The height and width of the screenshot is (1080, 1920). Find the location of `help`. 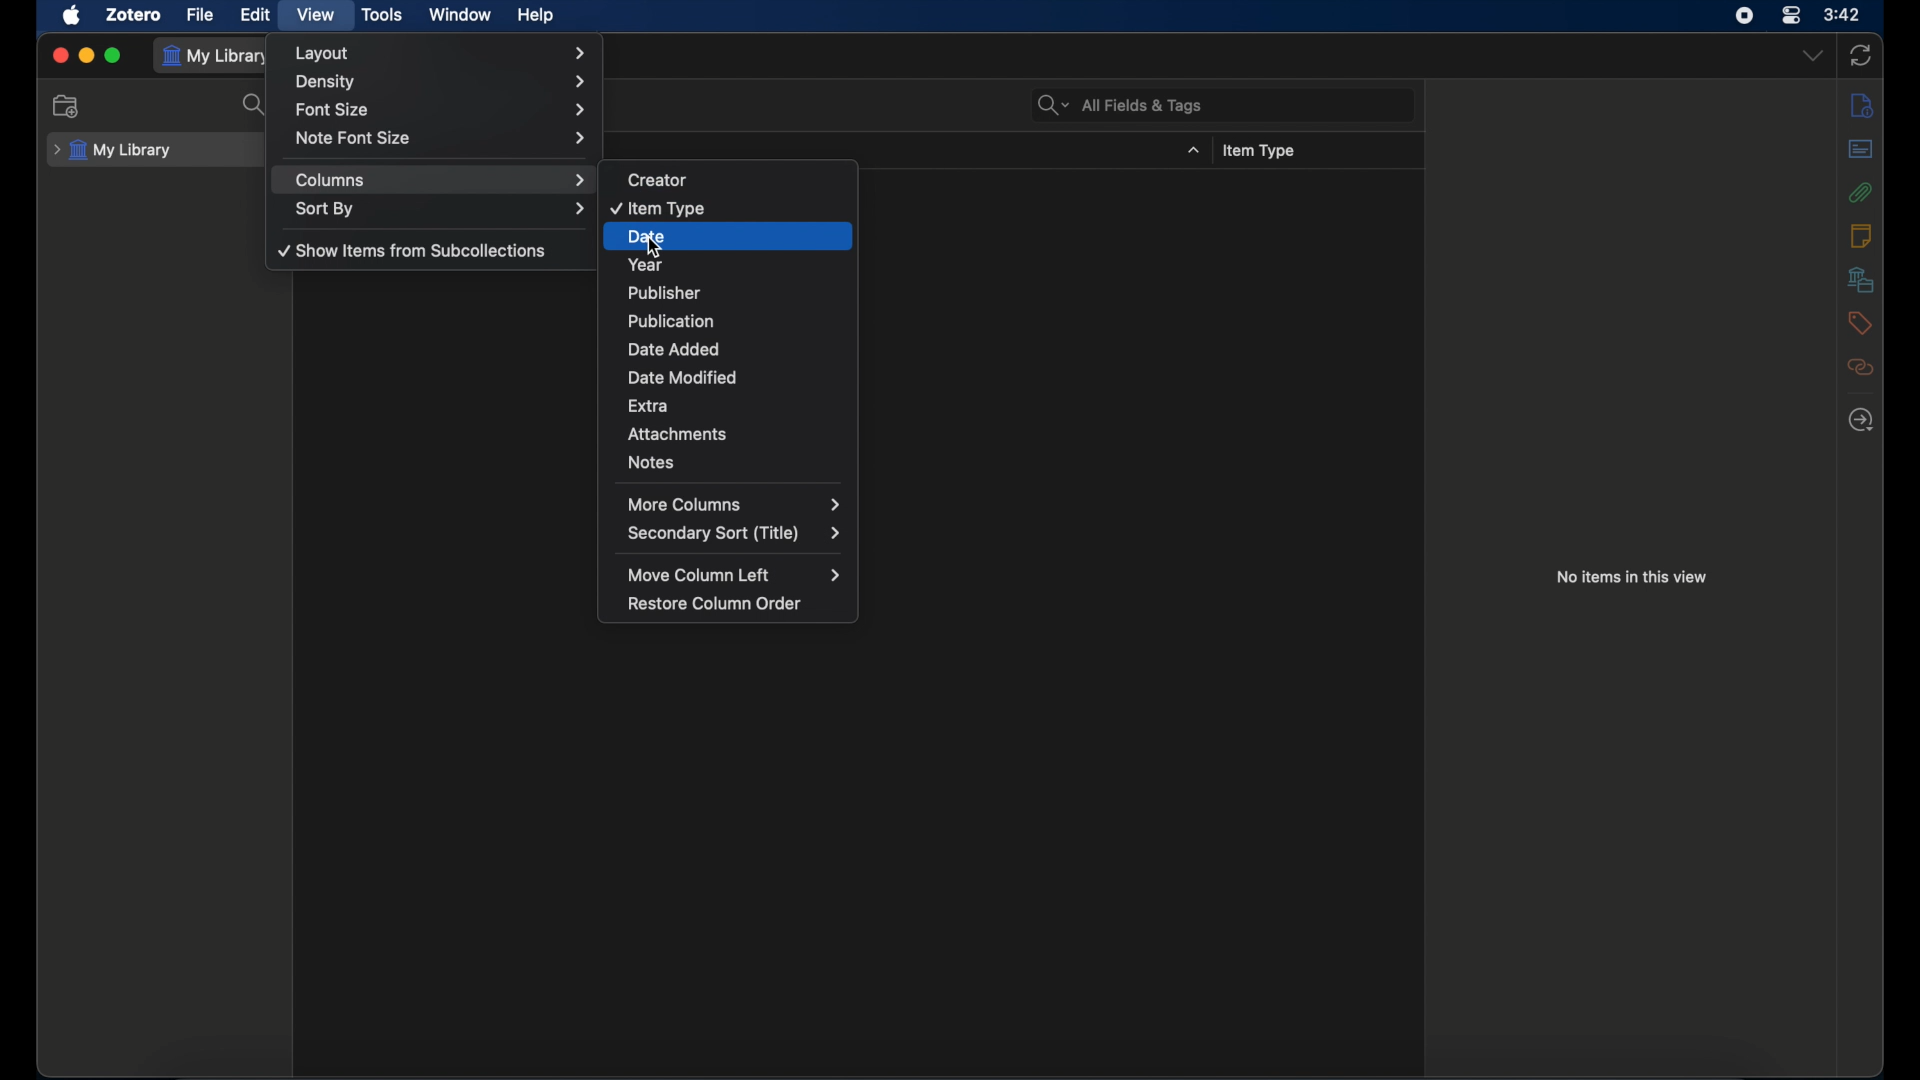

help is located at coordinates (535, 16).